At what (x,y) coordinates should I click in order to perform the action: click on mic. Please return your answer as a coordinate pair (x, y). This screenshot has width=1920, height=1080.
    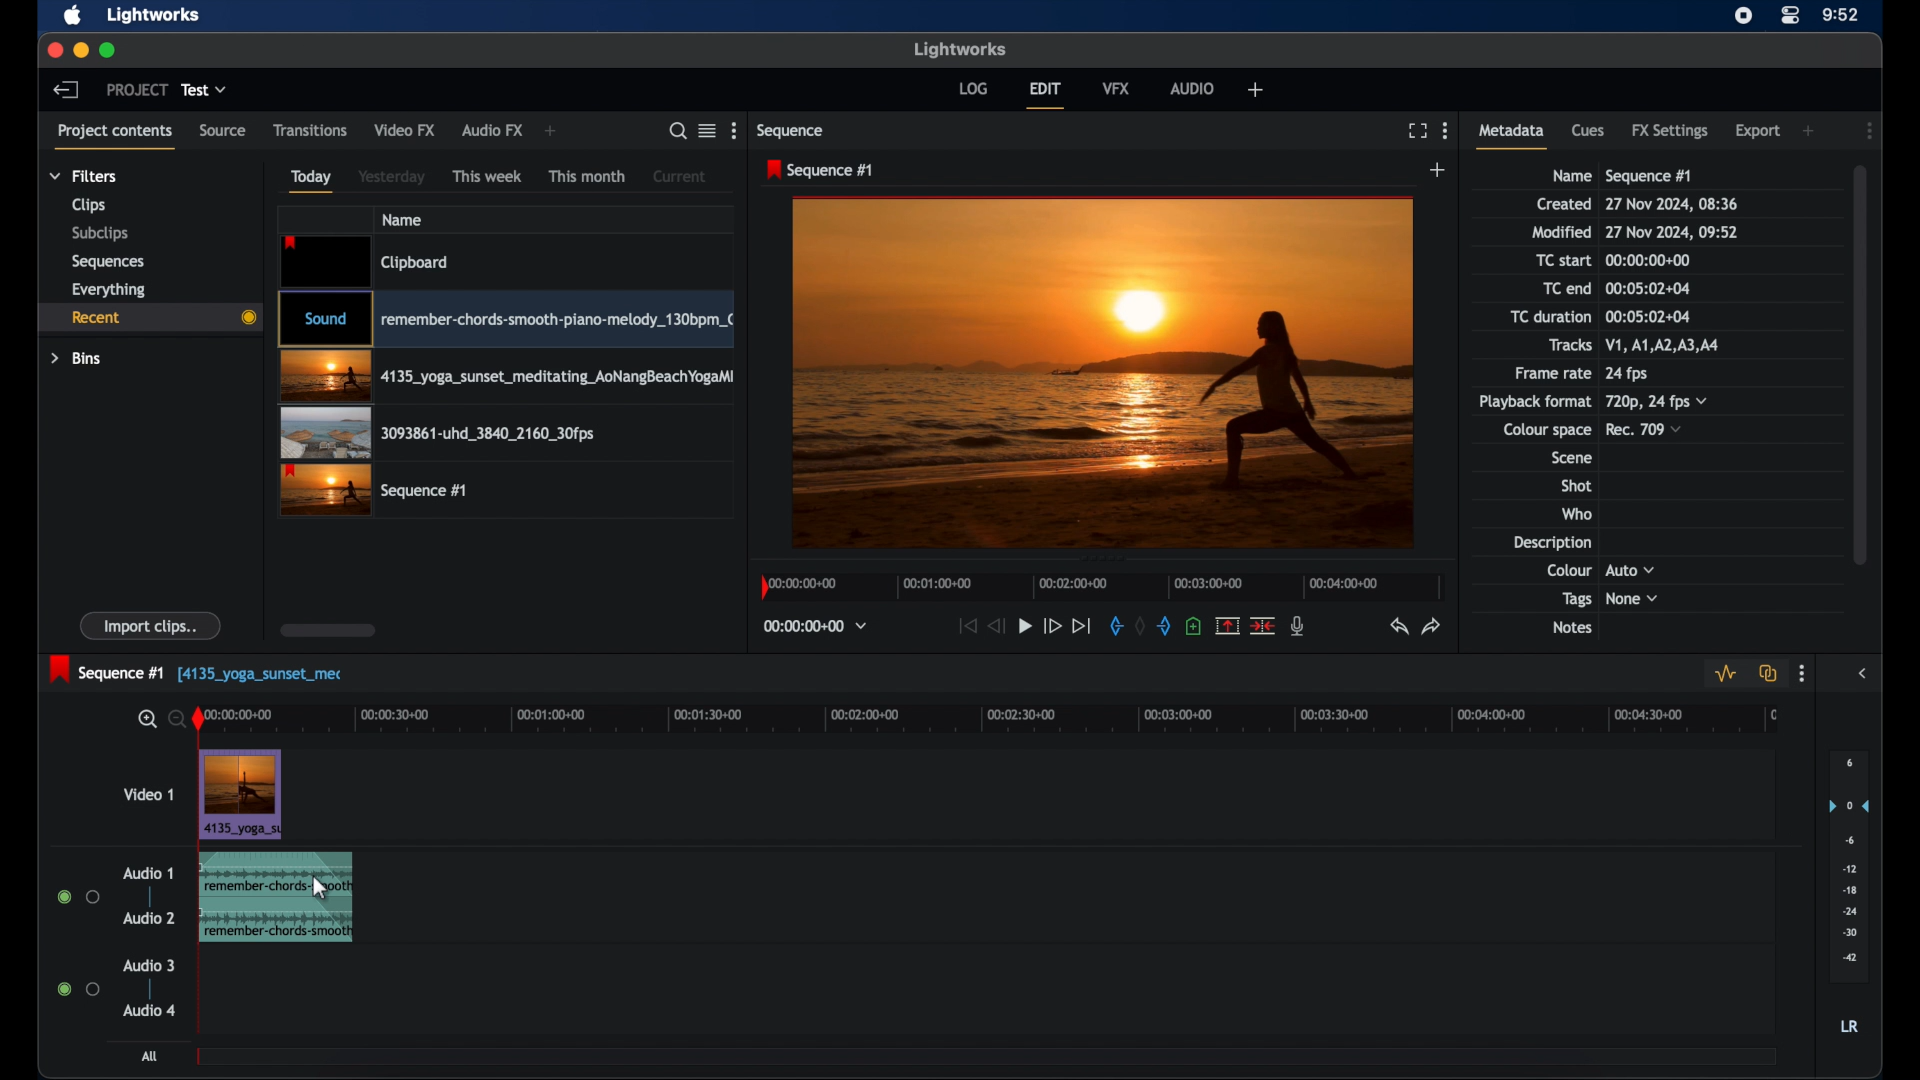
    Looking at the image, I should click on (1300, 626).